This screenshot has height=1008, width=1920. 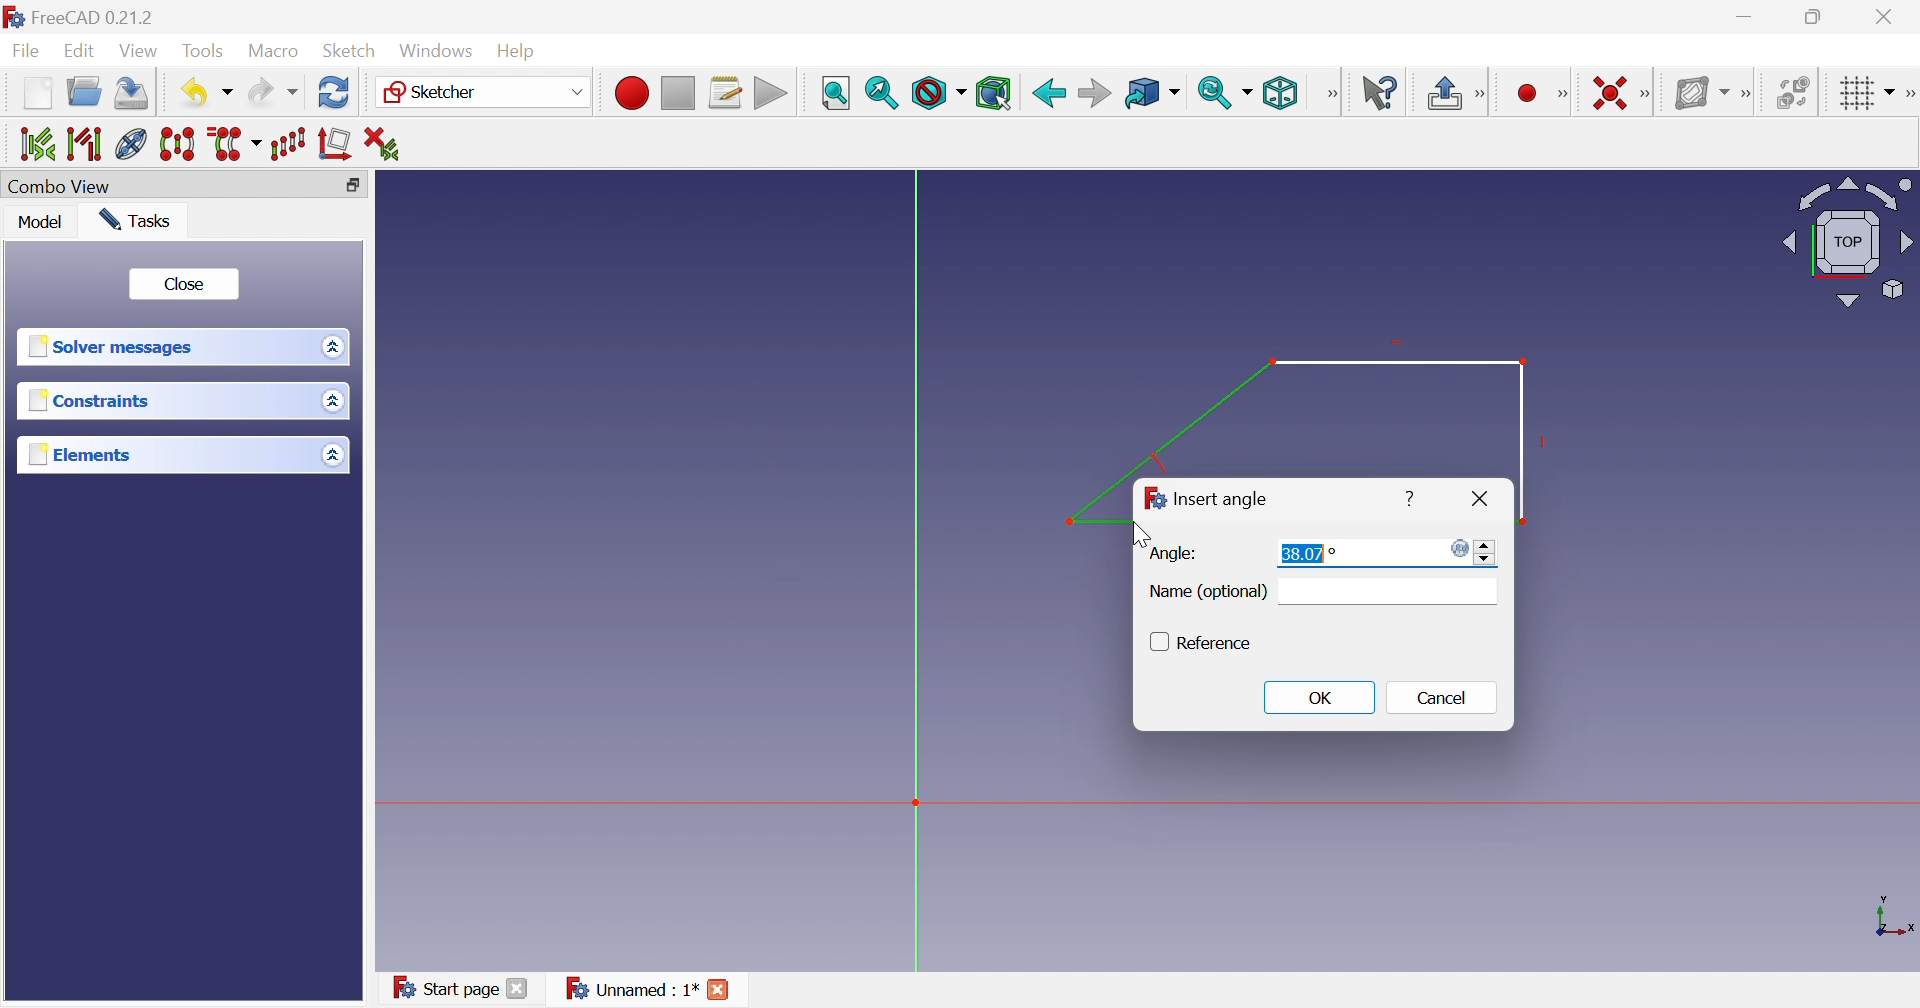 I want to click on Cancel, so click(x=1449, y=701).